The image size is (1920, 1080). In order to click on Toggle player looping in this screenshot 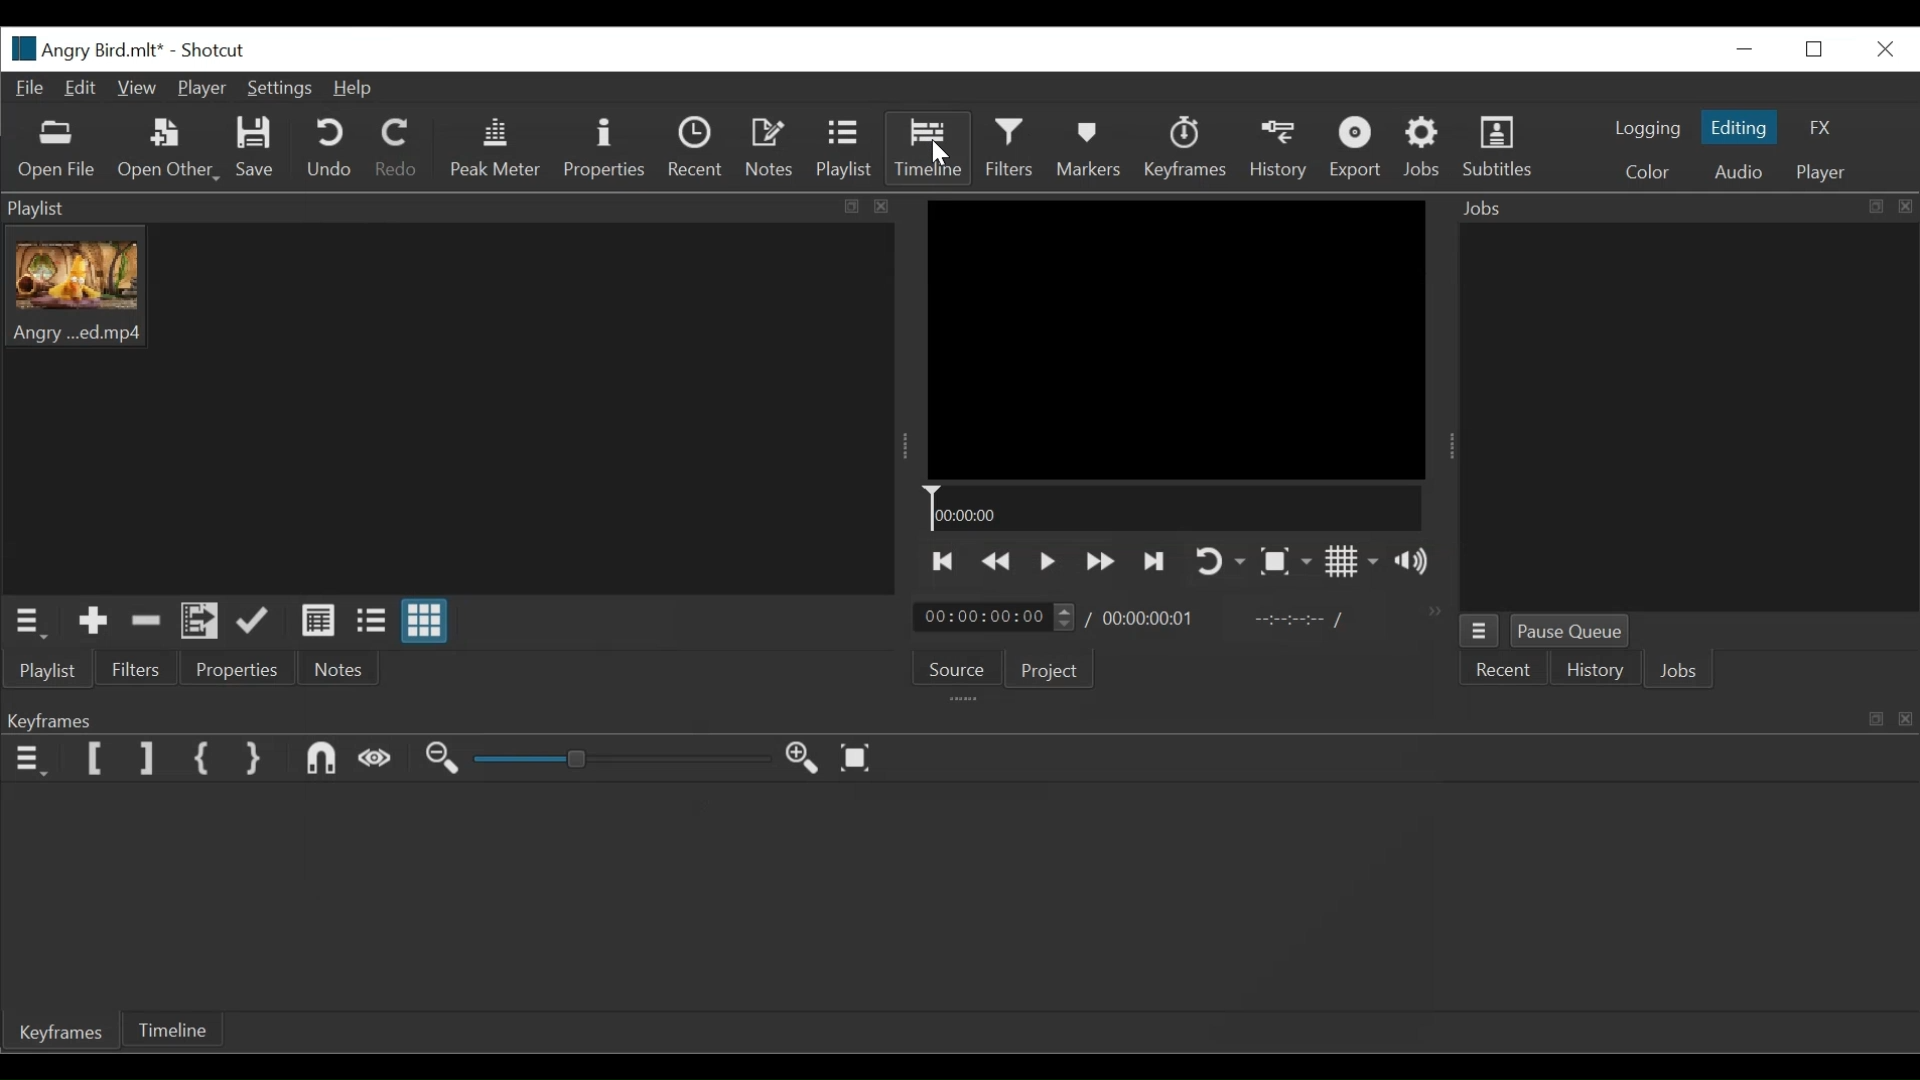, I will do `click(1217, 560)`.